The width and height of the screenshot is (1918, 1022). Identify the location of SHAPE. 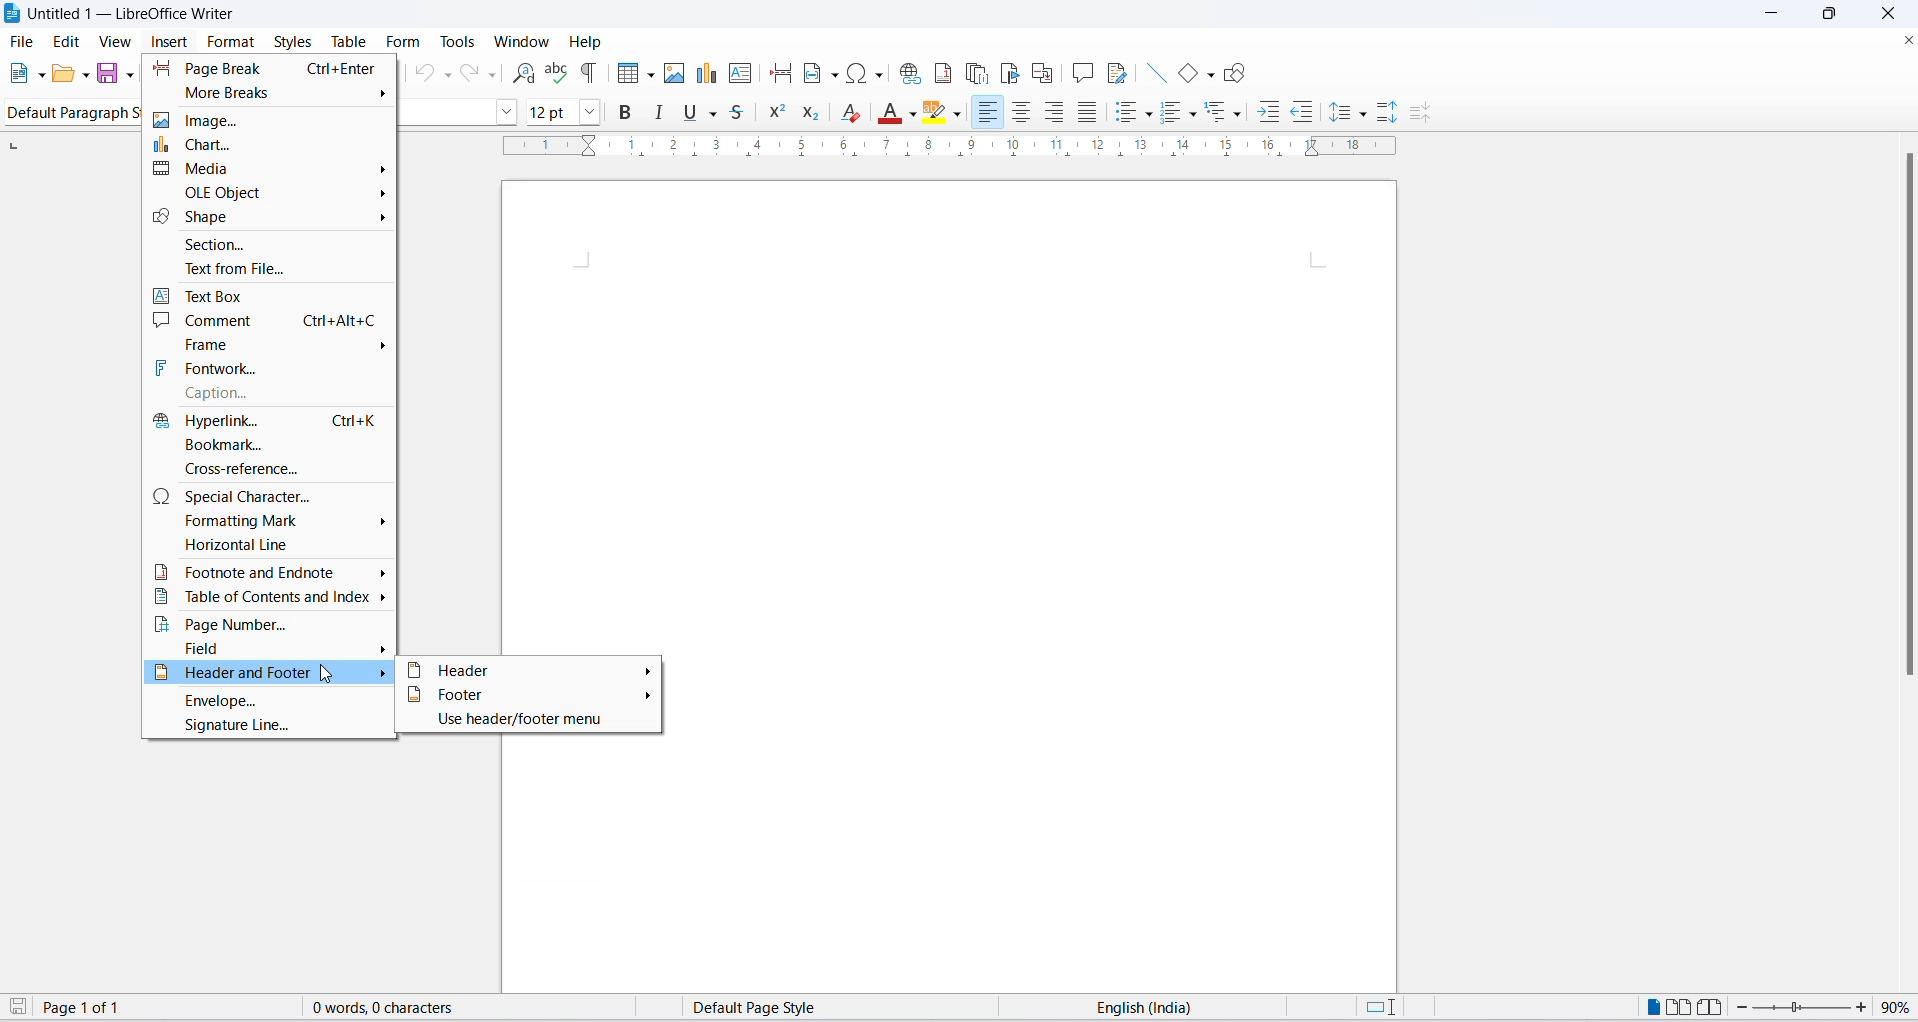
(267, 217).